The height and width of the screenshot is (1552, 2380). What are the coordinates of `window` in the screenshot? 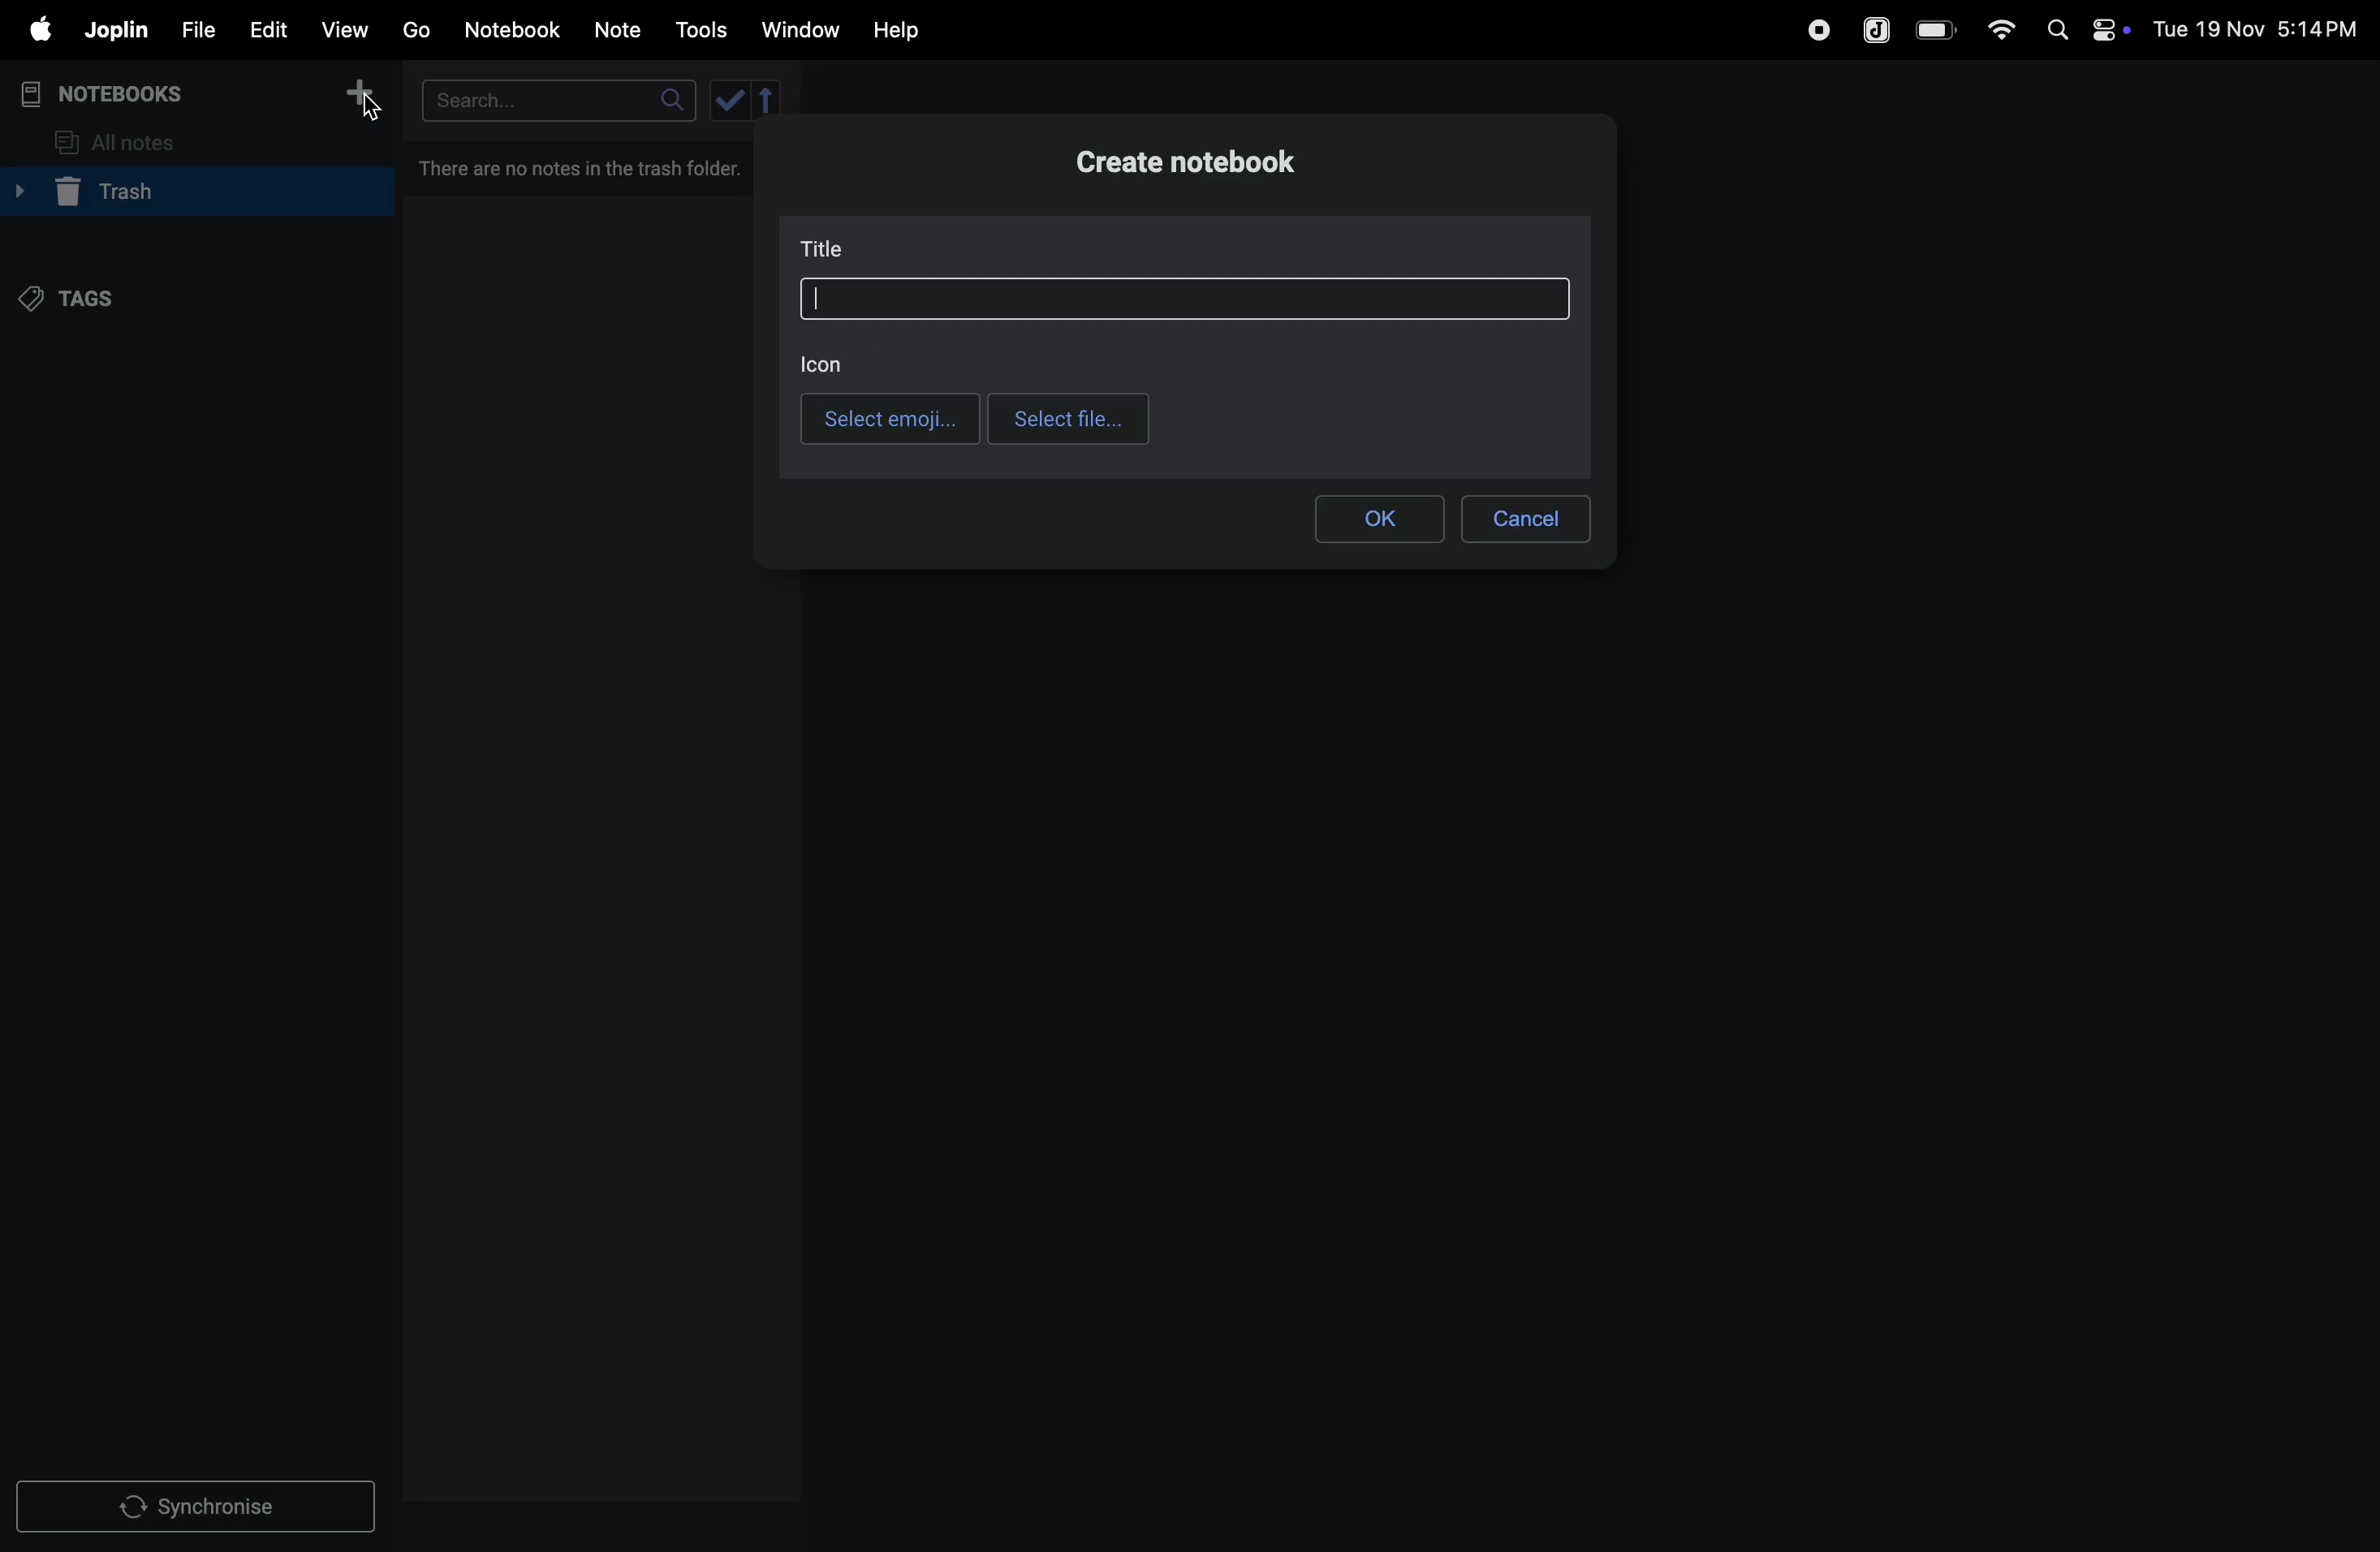 It's located at (798, 31).